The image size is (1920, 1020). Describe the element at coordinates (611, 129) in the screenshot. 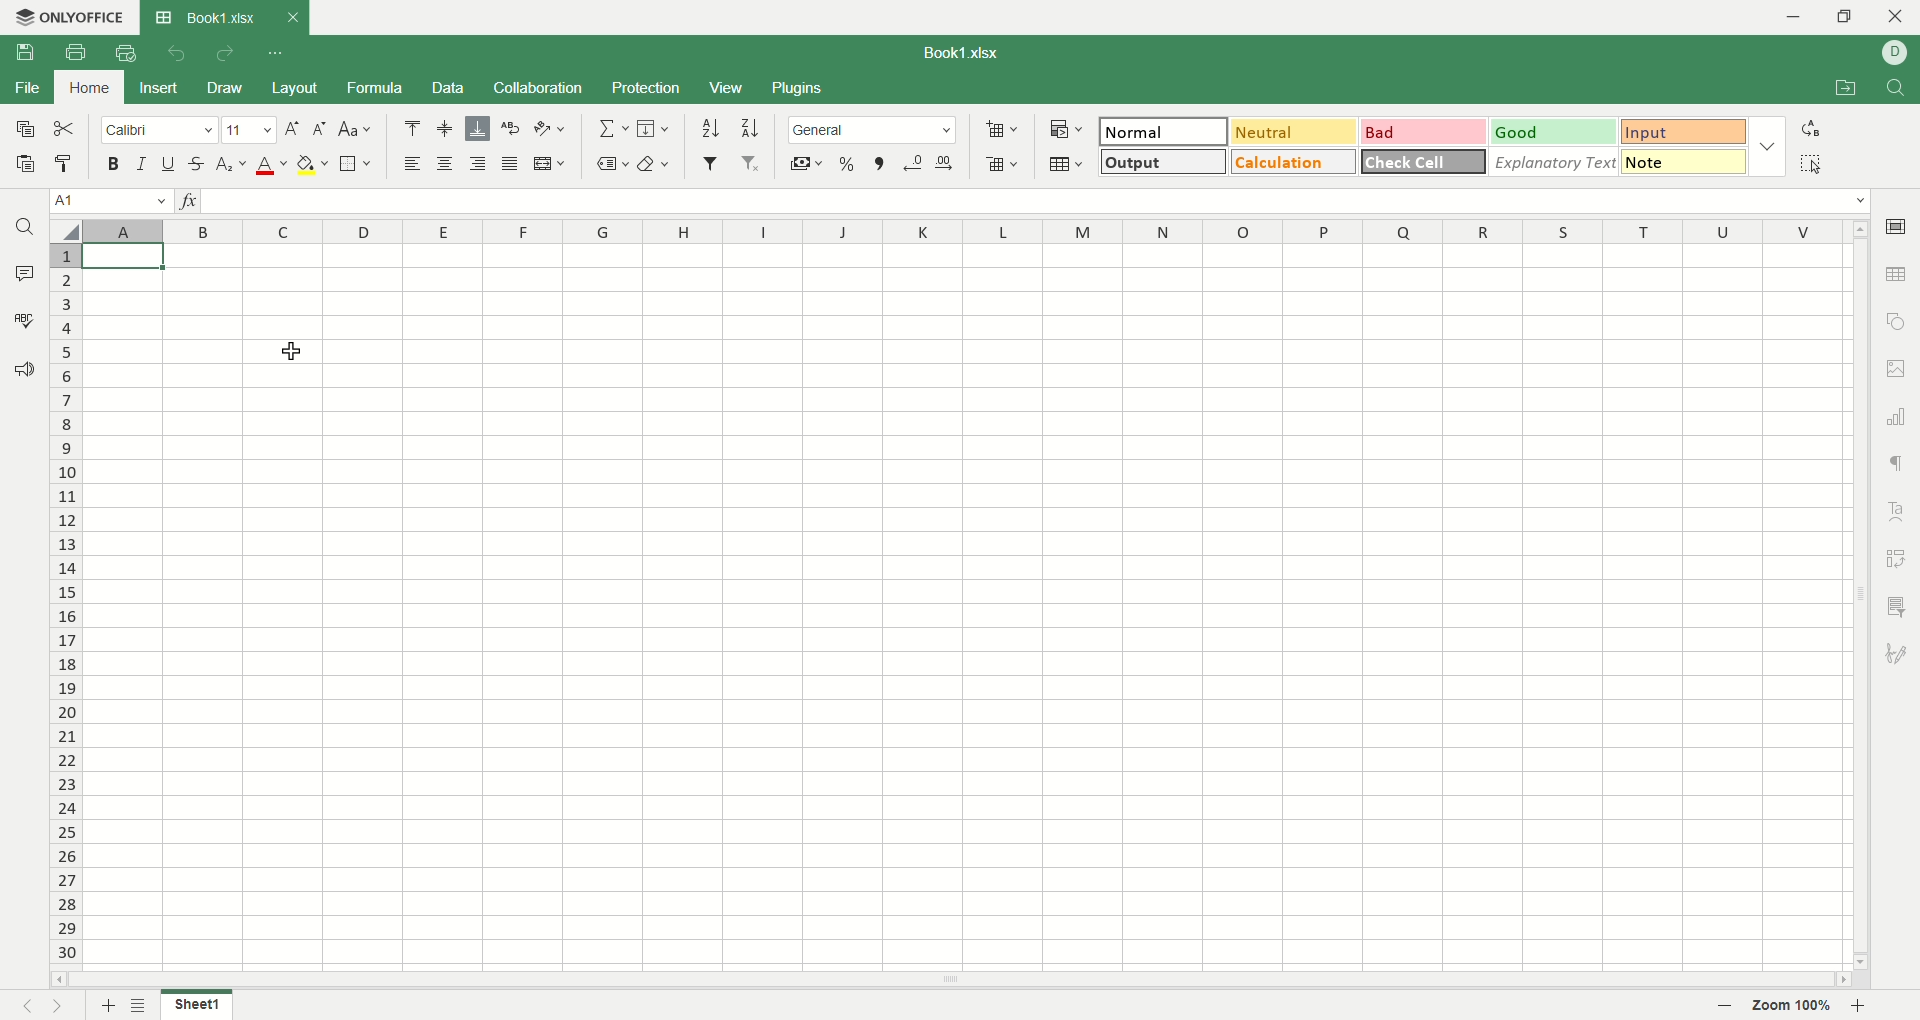

I see `summation` at that location.